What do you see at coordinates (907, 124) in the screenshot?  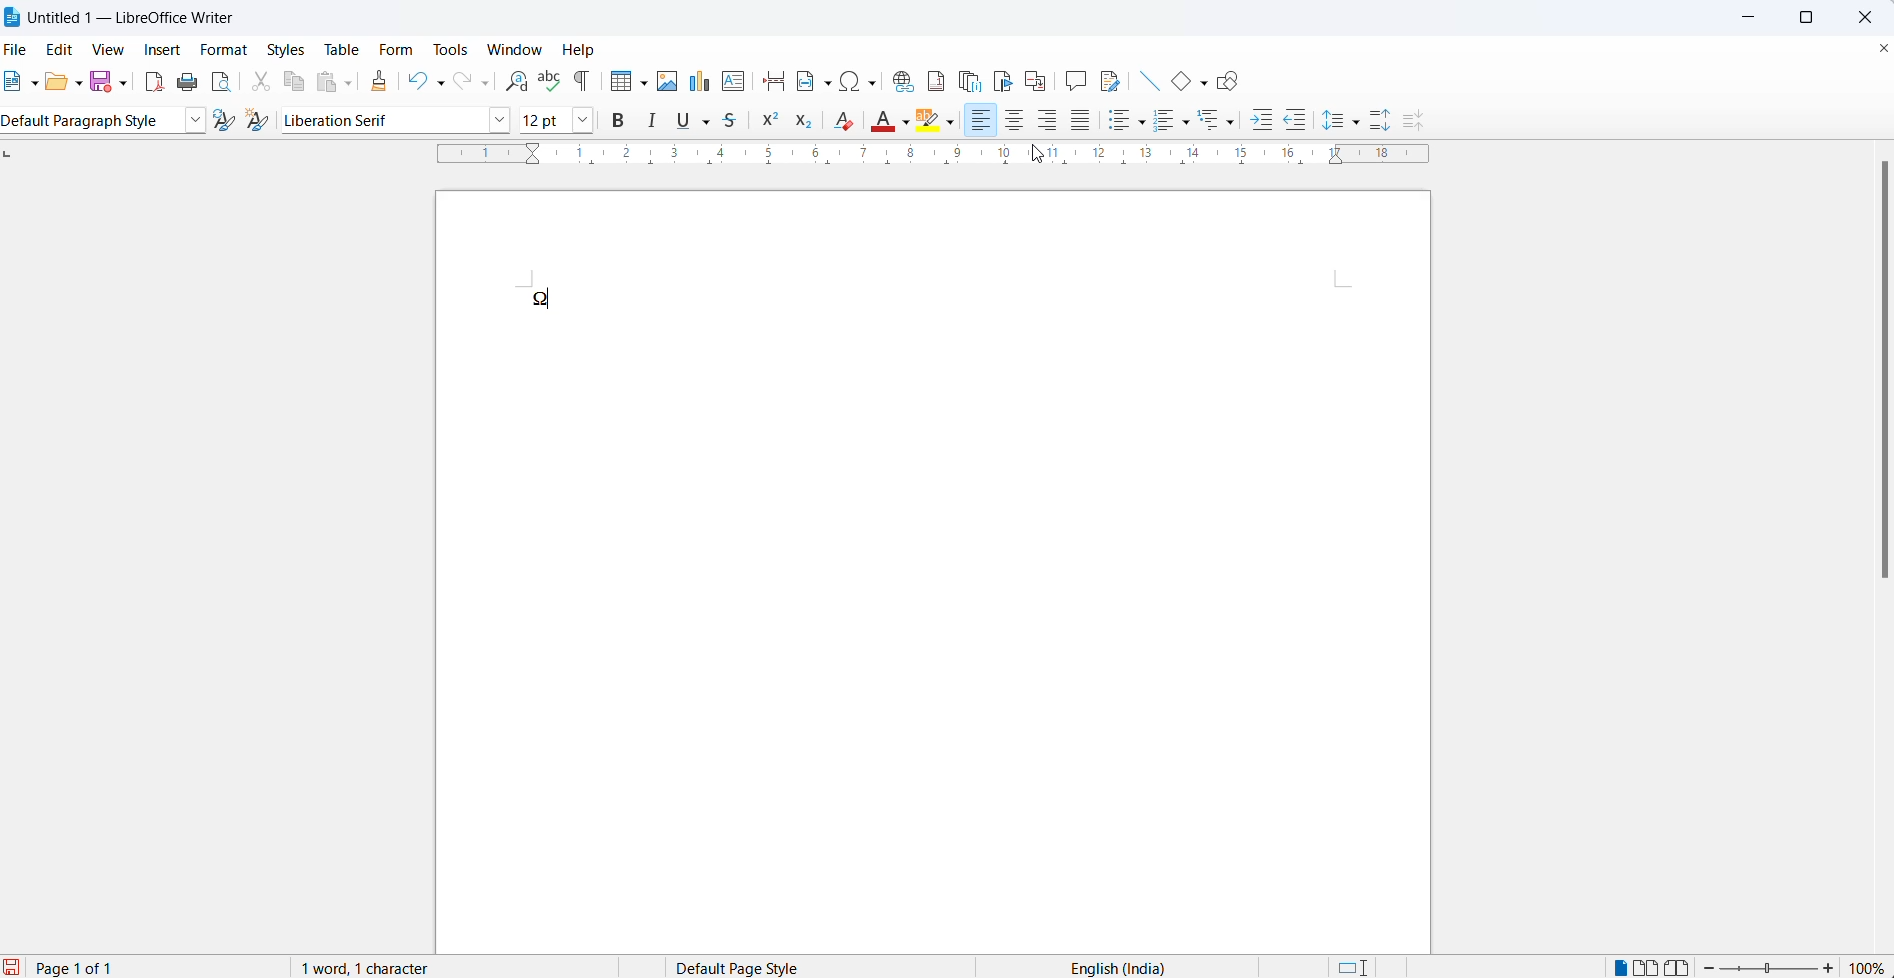 I see `font color options` at bounding box center [907, 124].